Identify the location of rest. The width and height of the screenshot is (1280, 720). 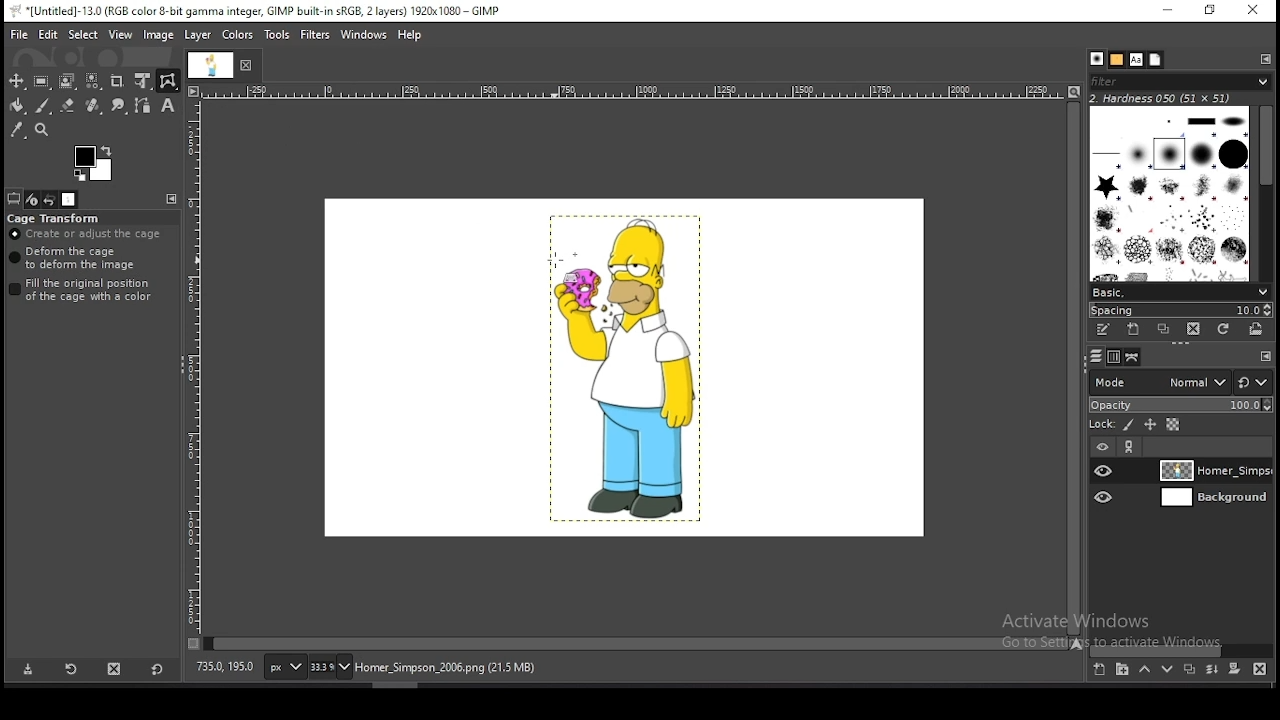
(1253, 382).